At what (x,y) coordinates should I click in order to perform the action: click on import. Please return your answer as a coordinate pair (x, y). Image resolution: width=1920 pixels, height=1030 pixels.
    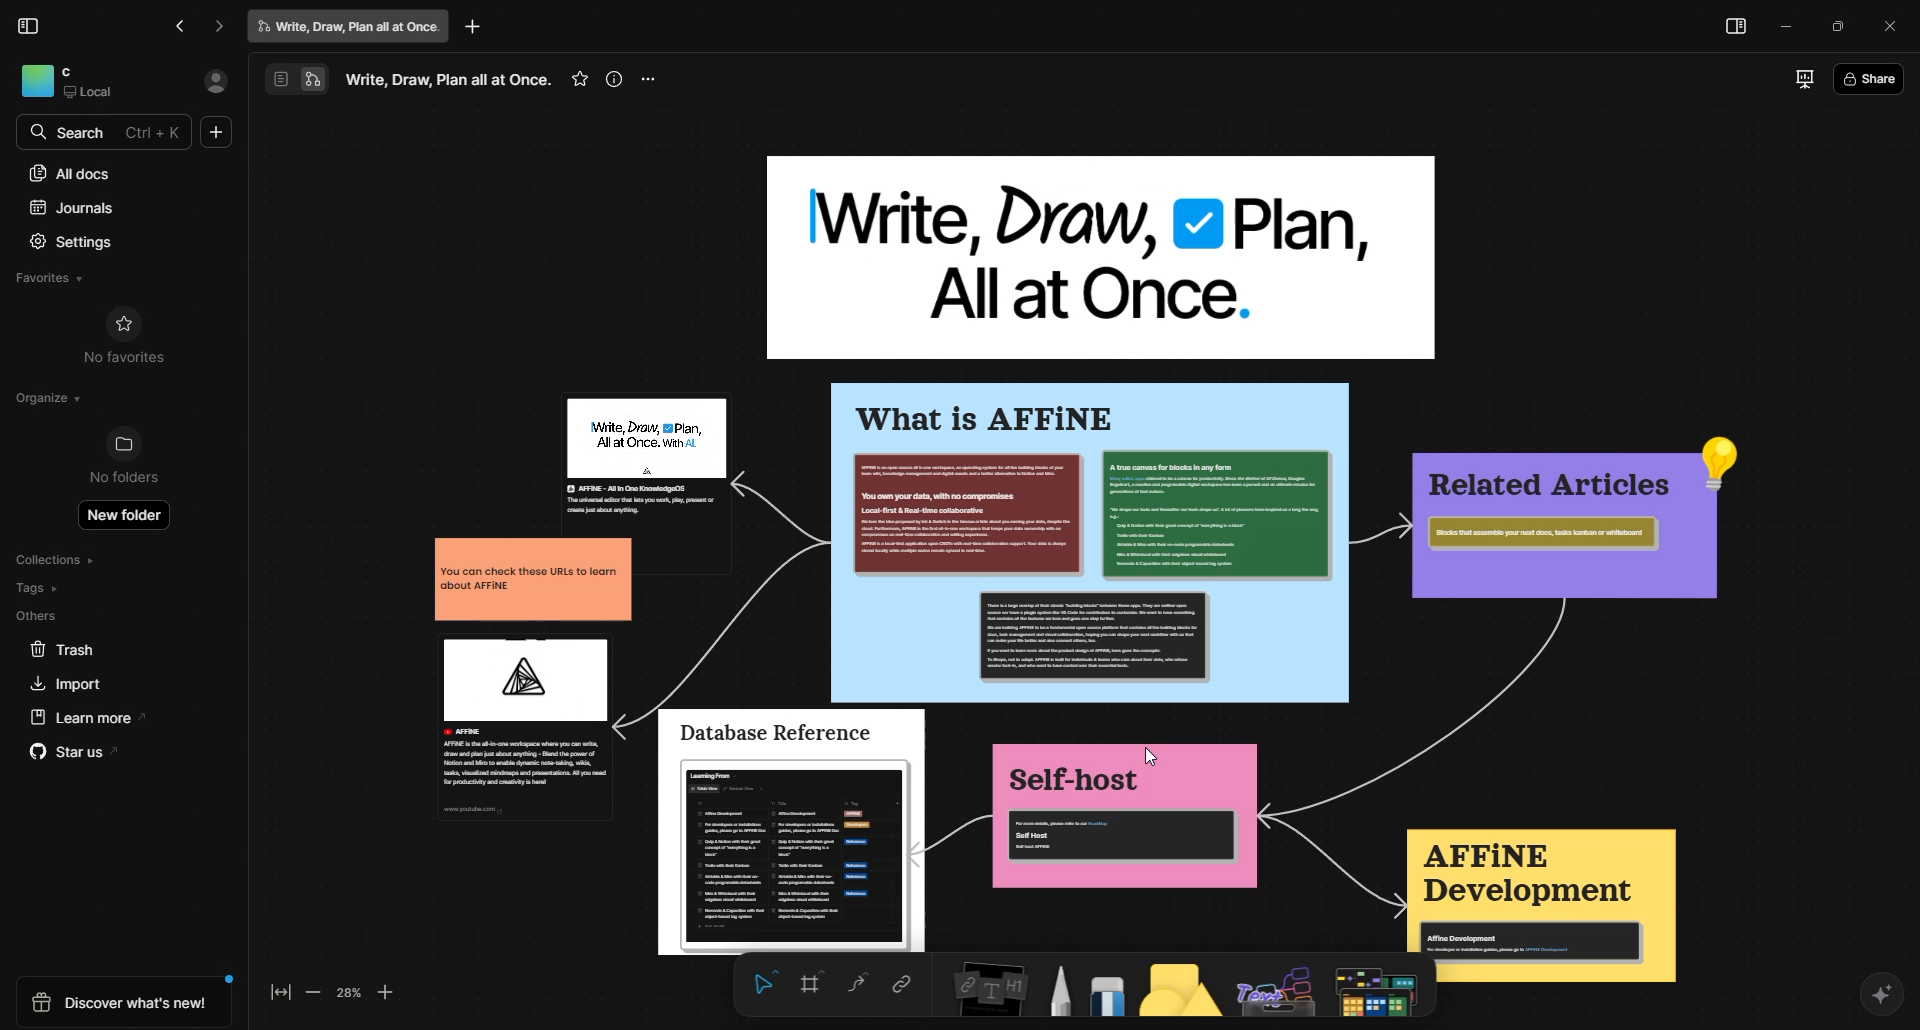
    Looking at the image, I should click on (61, 683).